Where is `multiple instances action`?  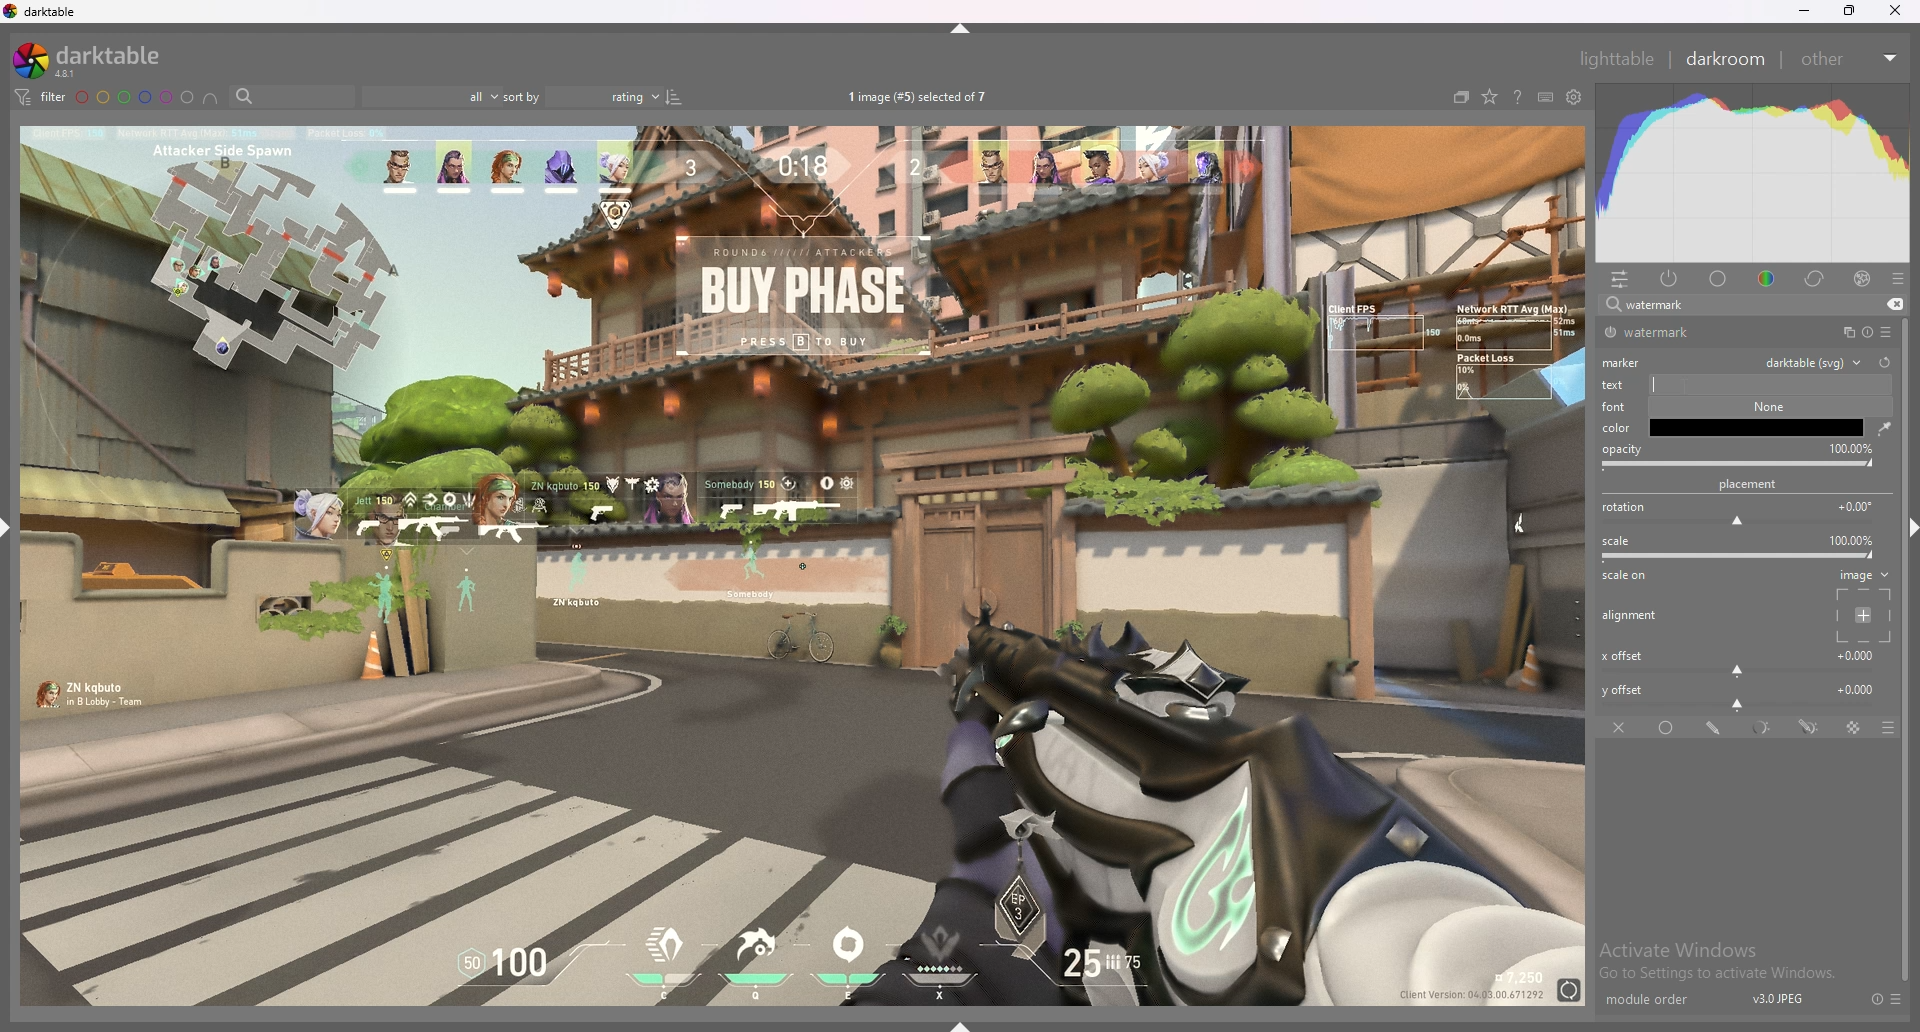 multiple instances action is located at coordinates (1843, 333).